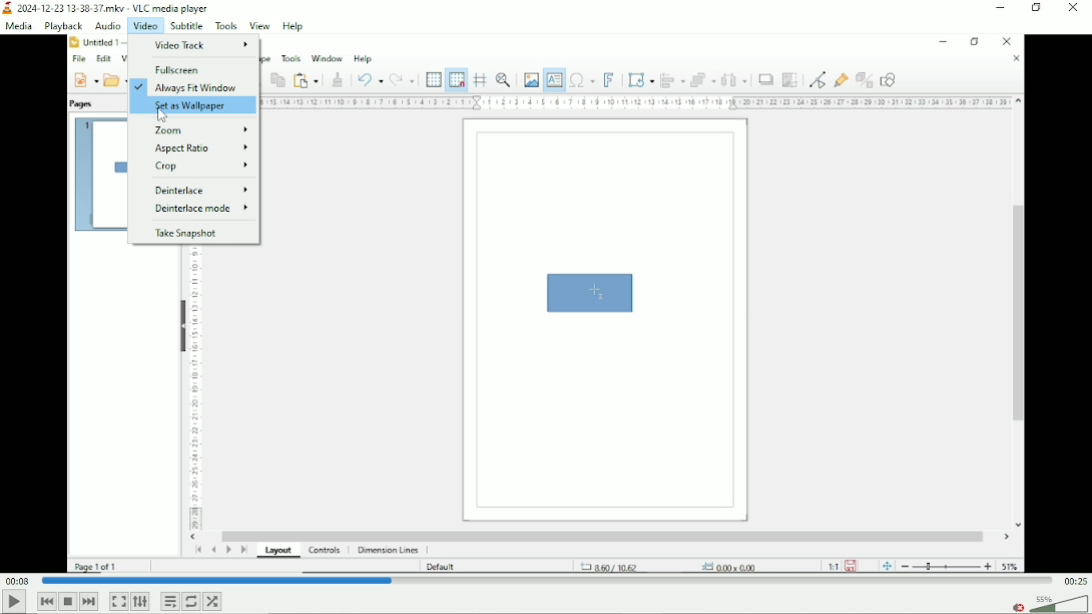  Describe the element at coordinates (1001, 8) in the screenshot. I see `Minimize` at that location.